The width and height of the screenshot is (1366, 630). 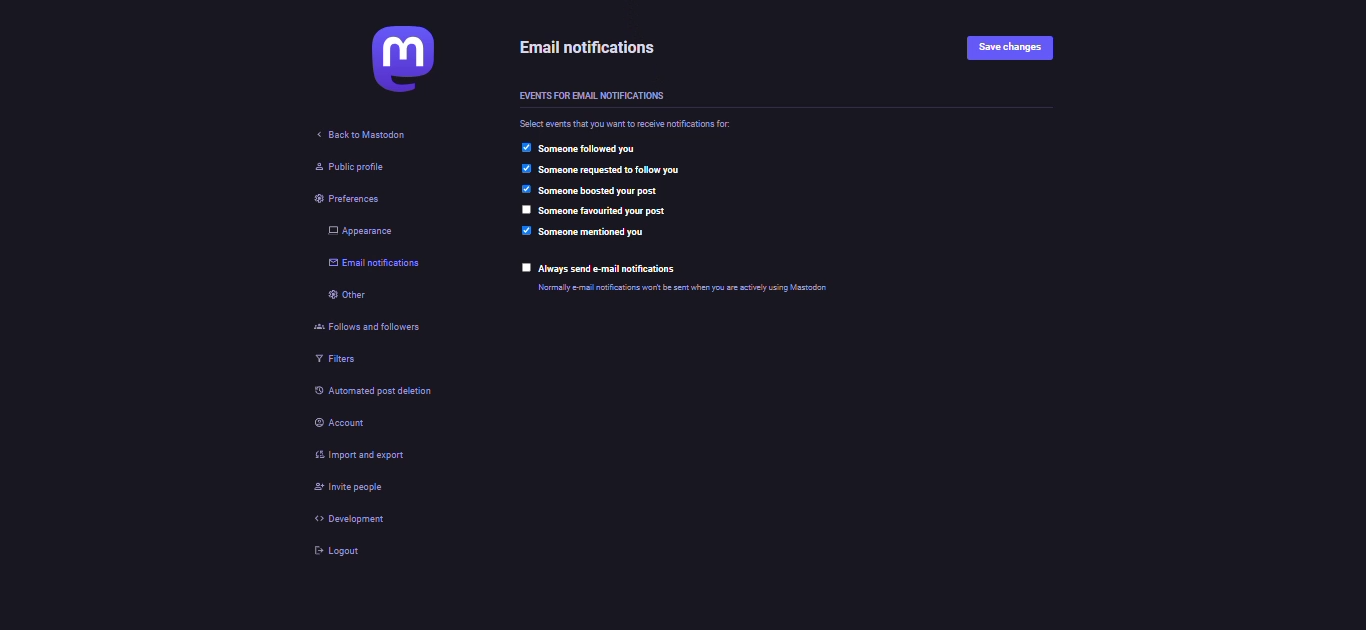 I want to click on account, so click(x=336, y=423).